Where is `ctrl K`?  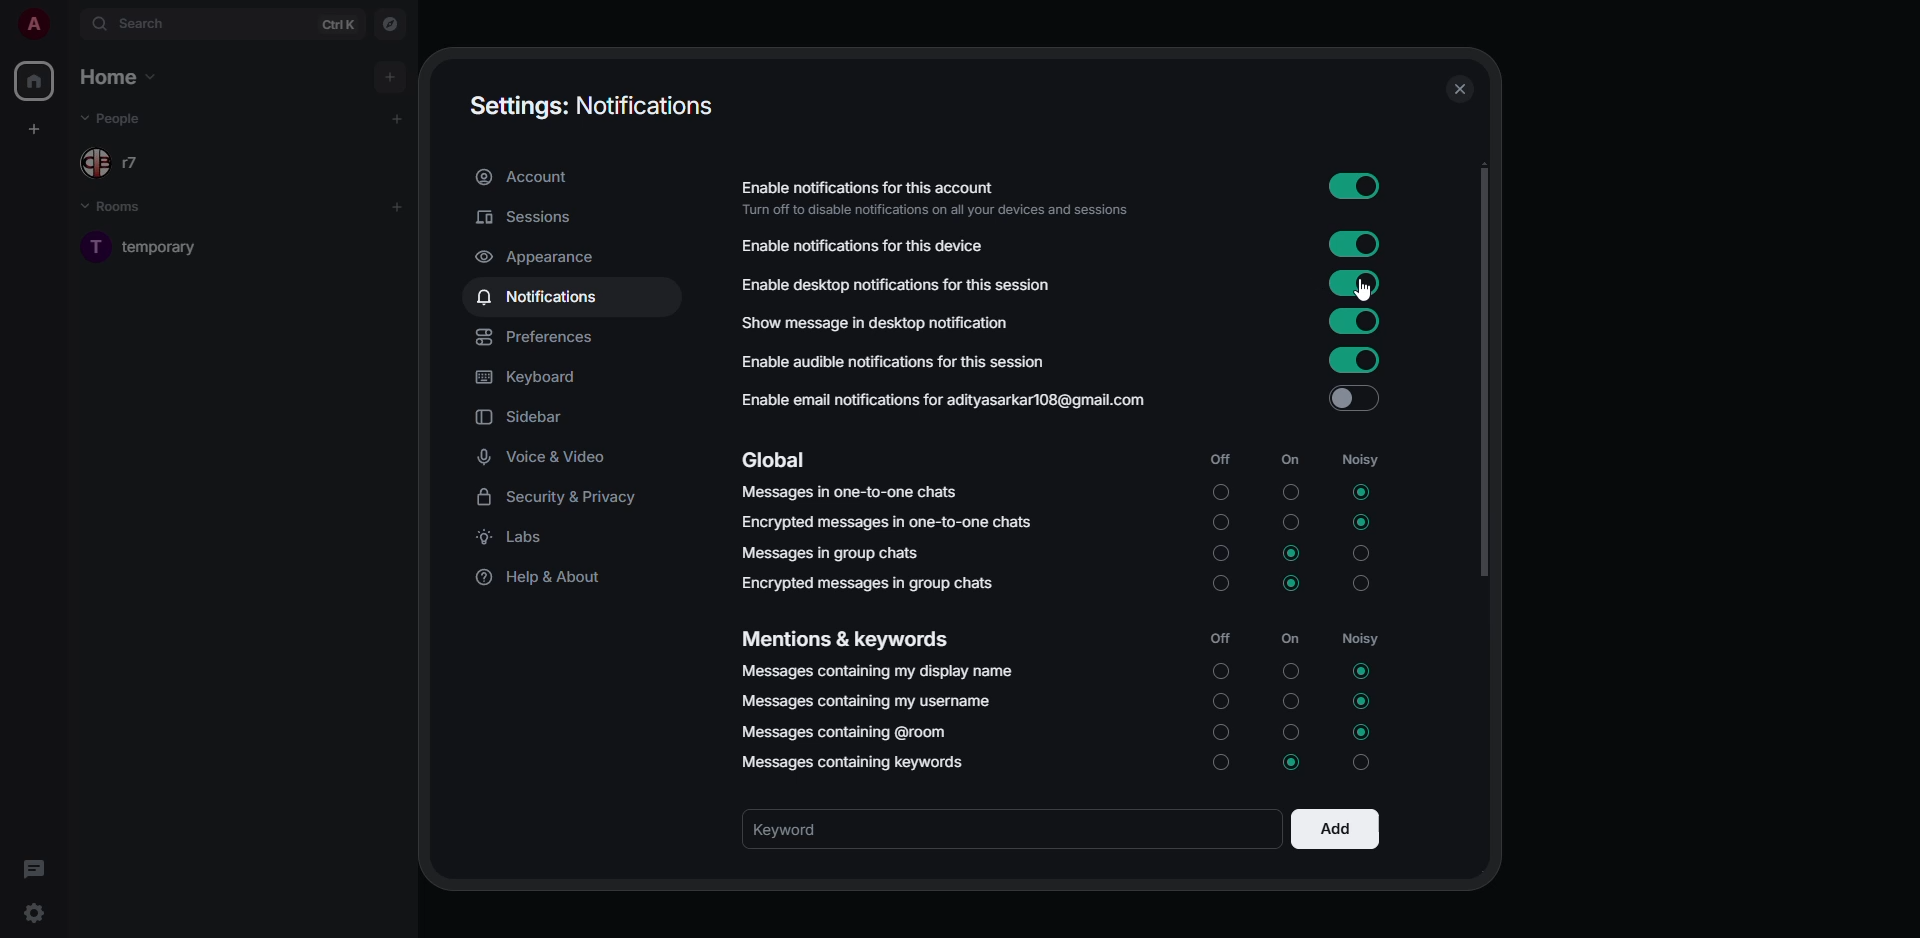 ctrl K is located at coordinates (339, 25).